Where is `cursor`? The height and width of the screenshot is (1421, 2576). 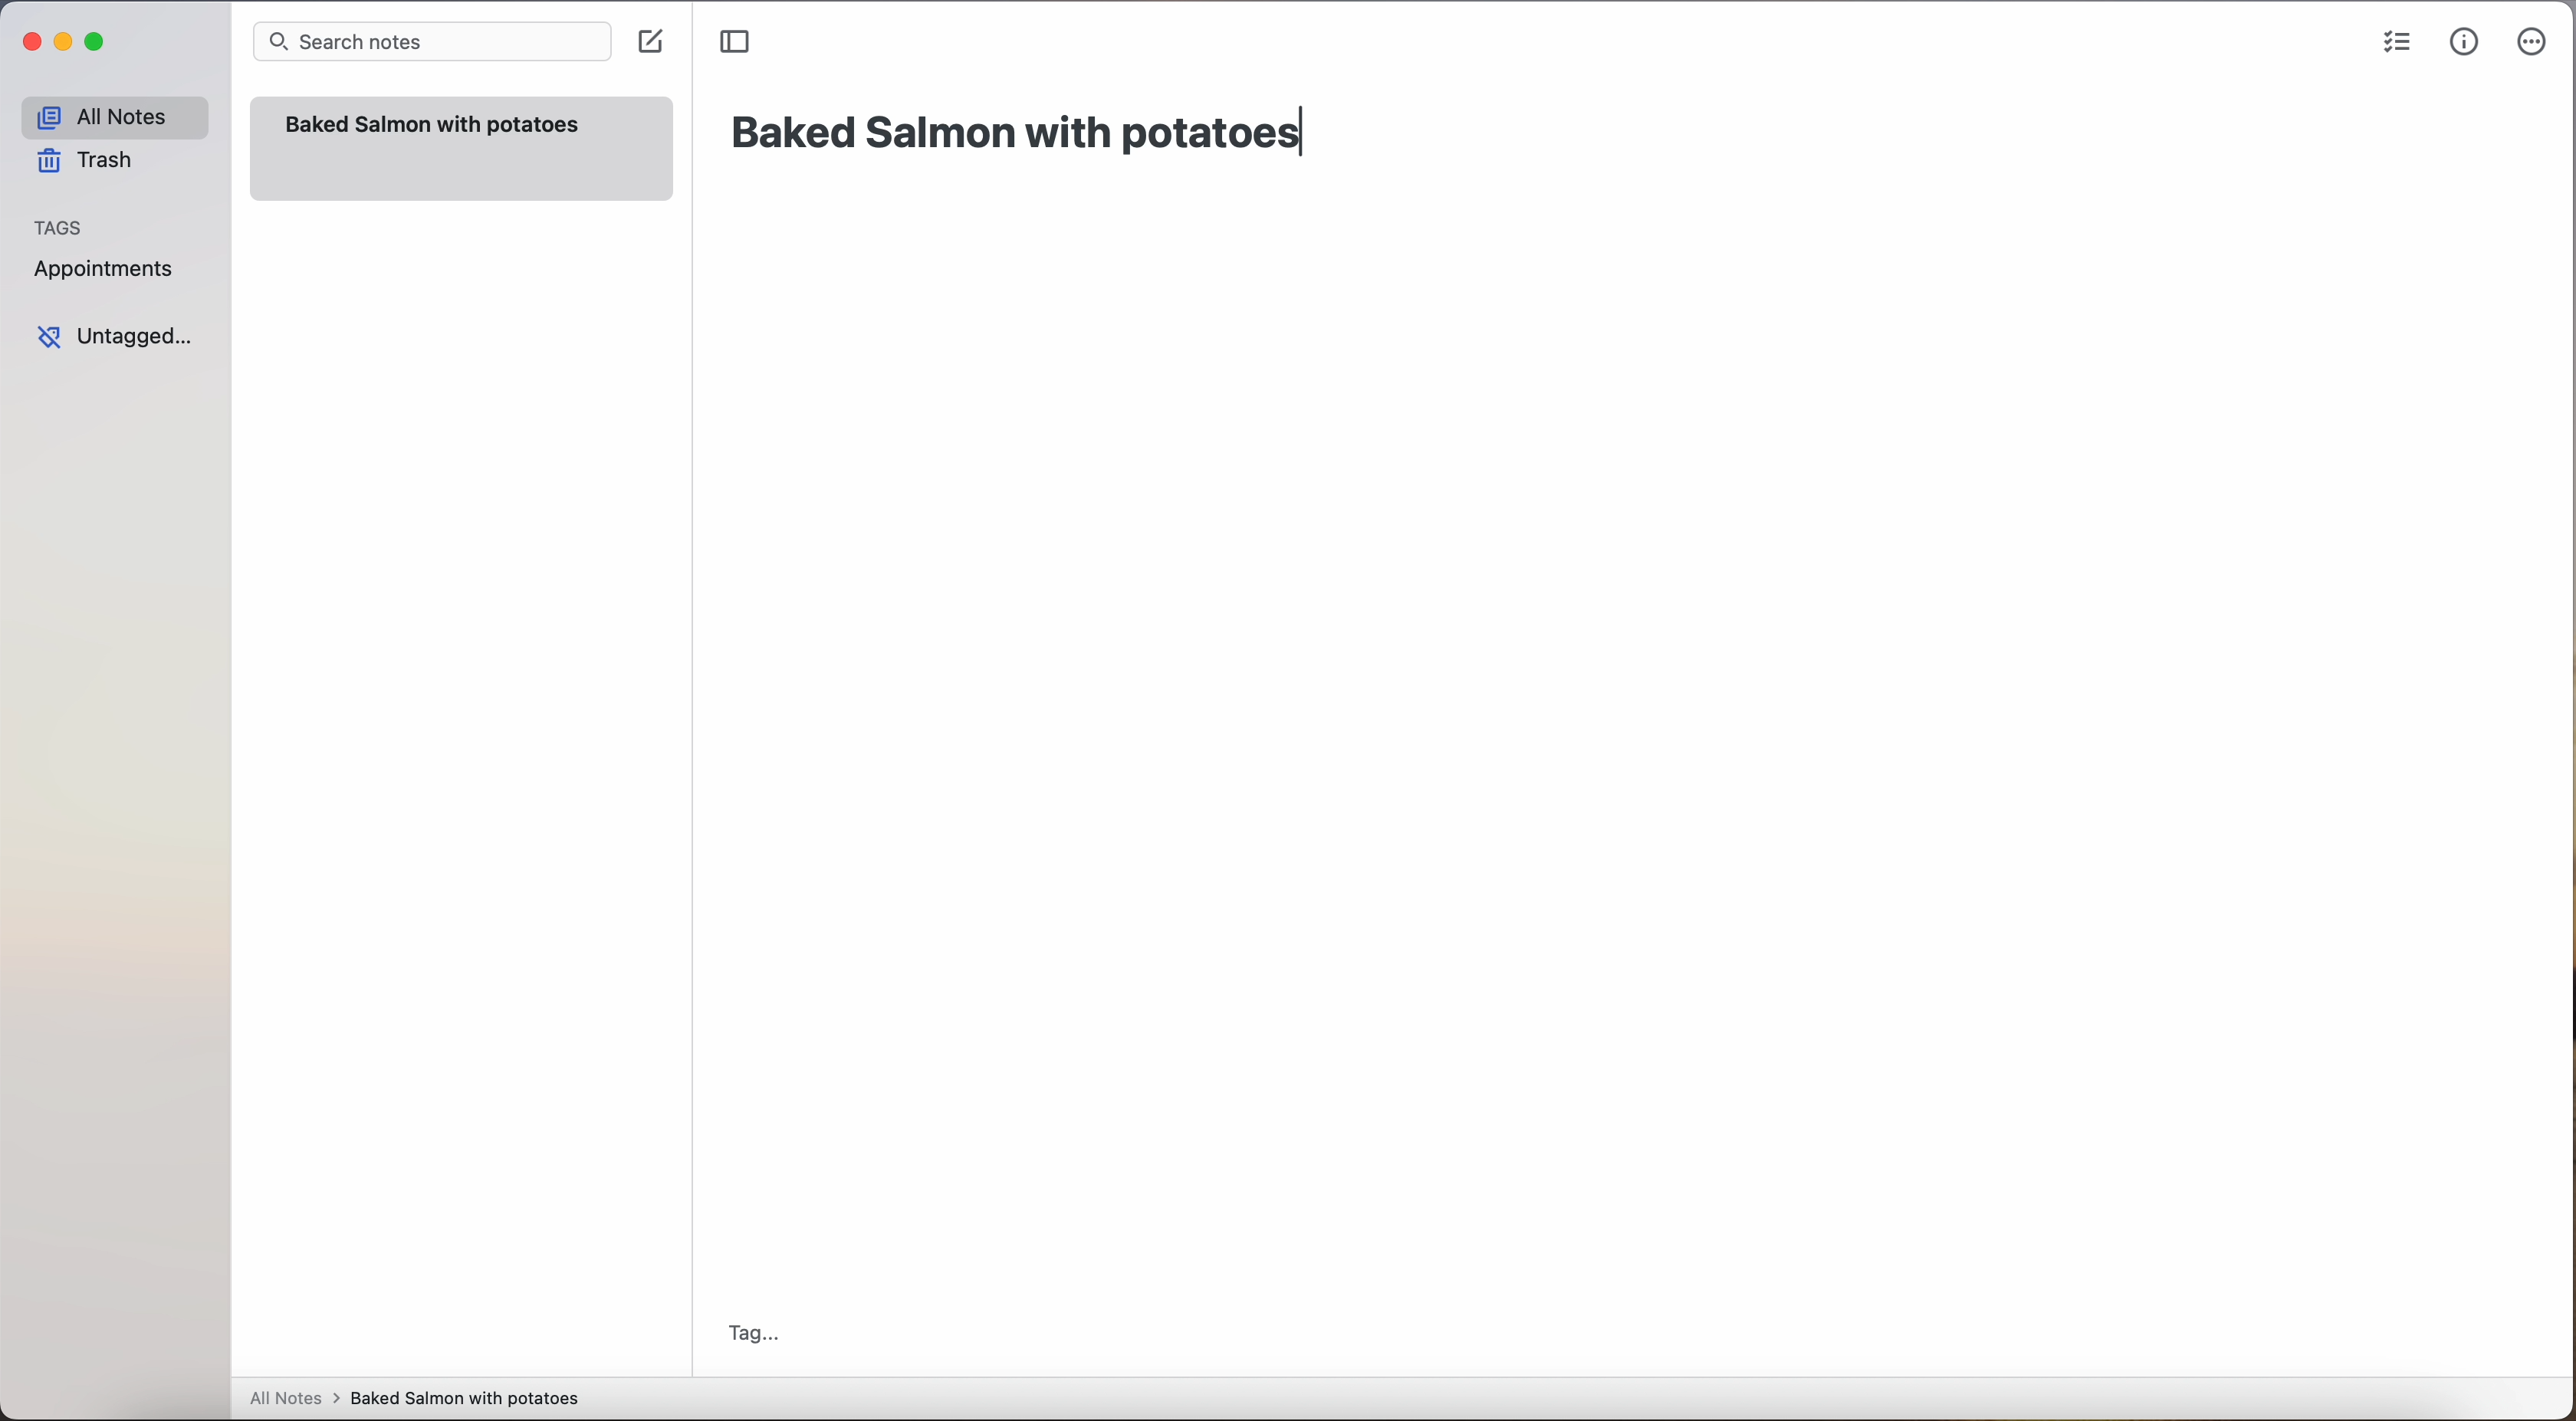 cursor is located at coordinates (654, 54).